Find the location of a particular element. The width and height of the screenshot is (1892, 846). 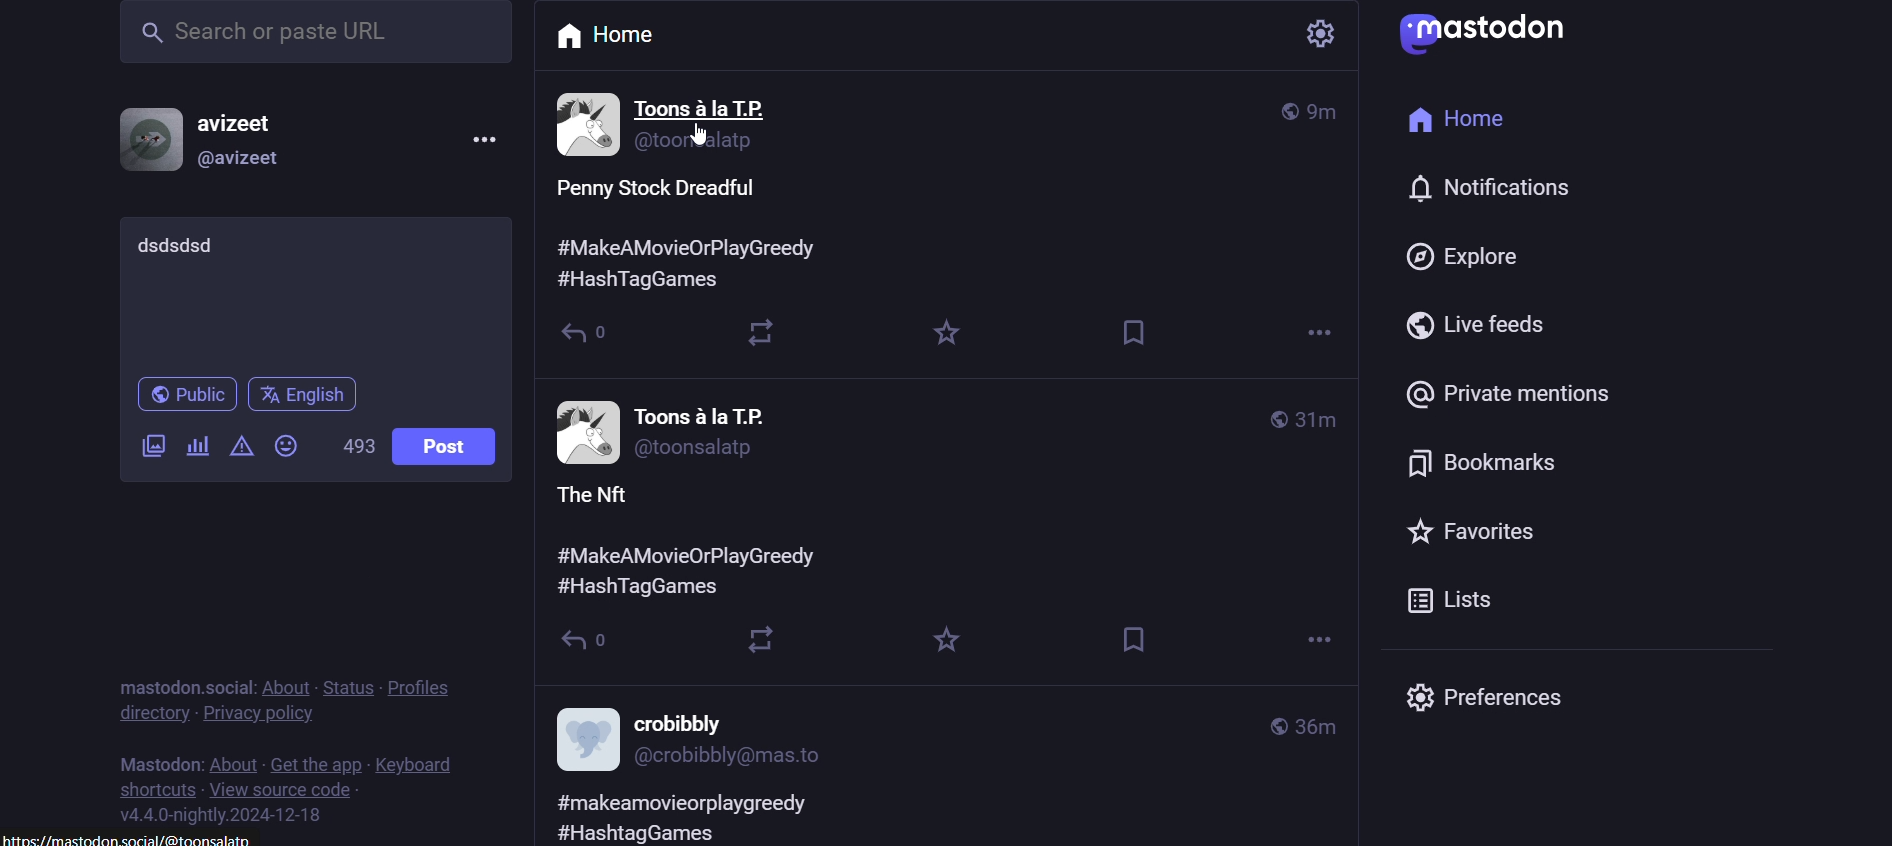

about is located at coordinates (231, 756).